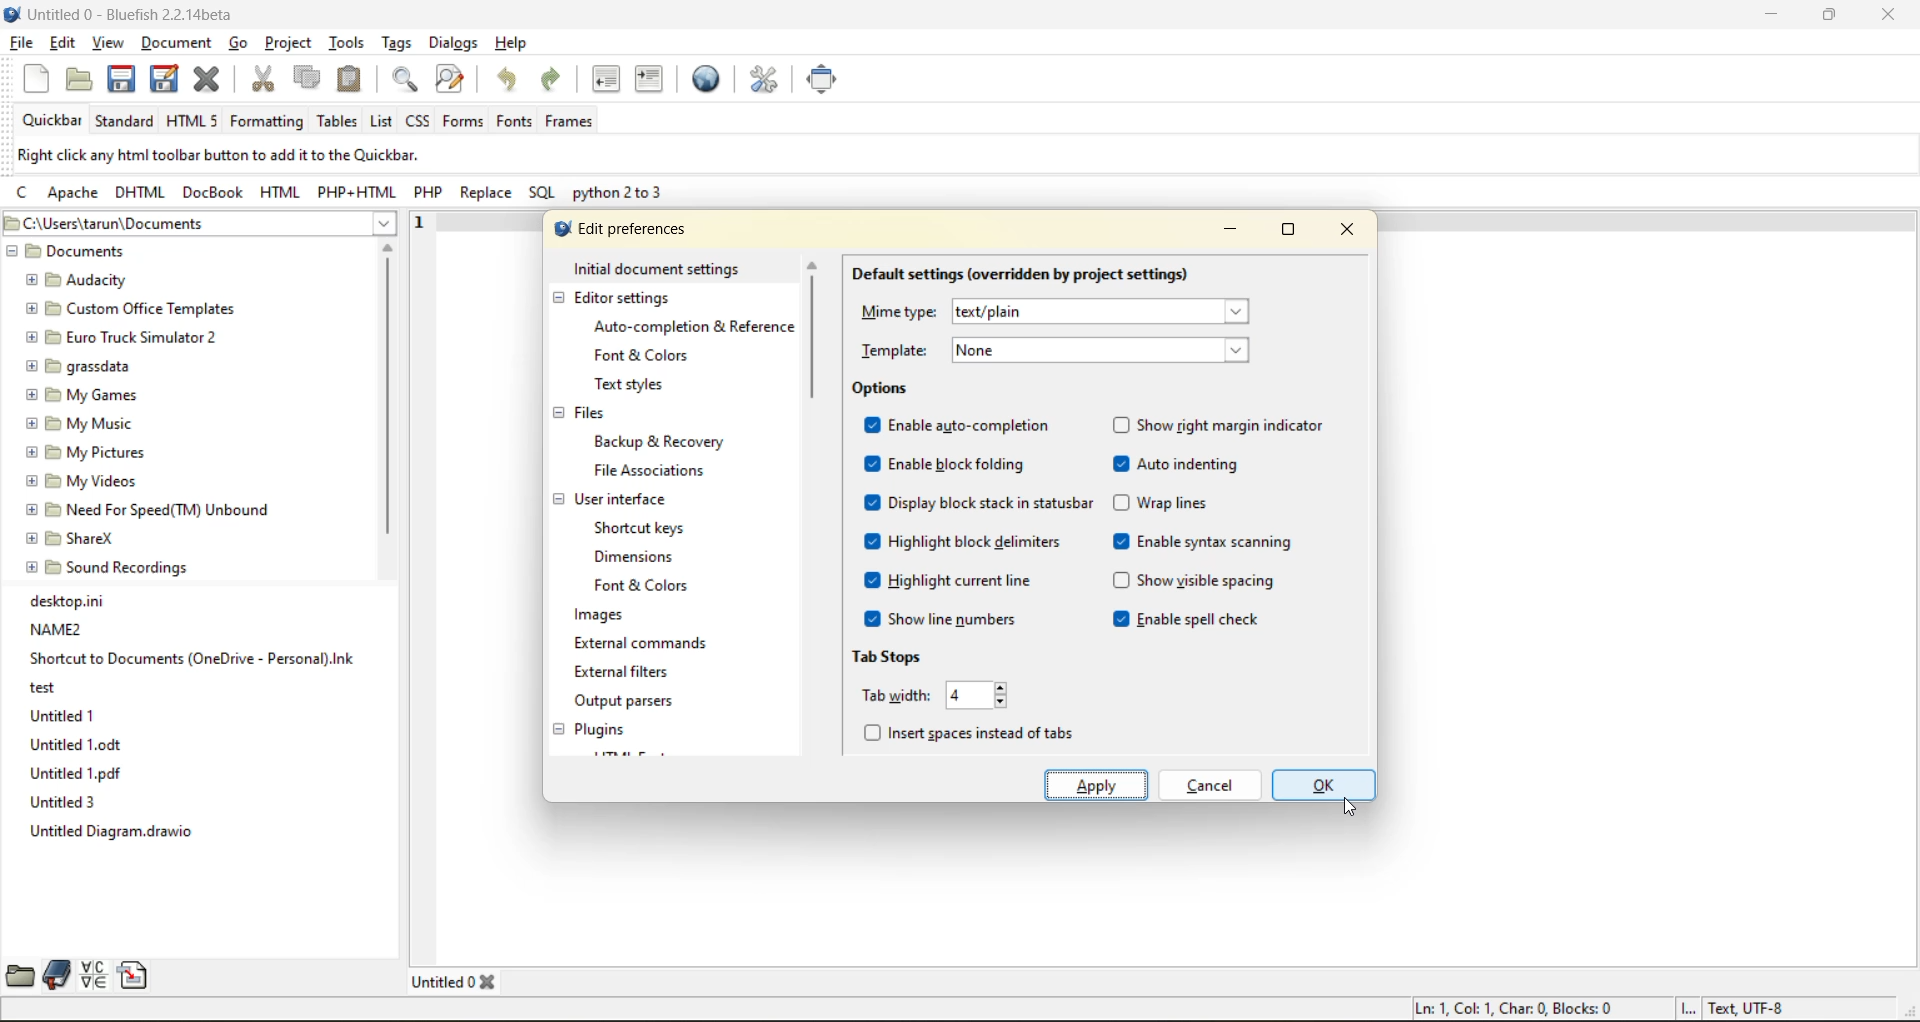  What do you see at coordinates (1350, 230) in the screenshot?
I see `close` at bounding box center [1350, 230].